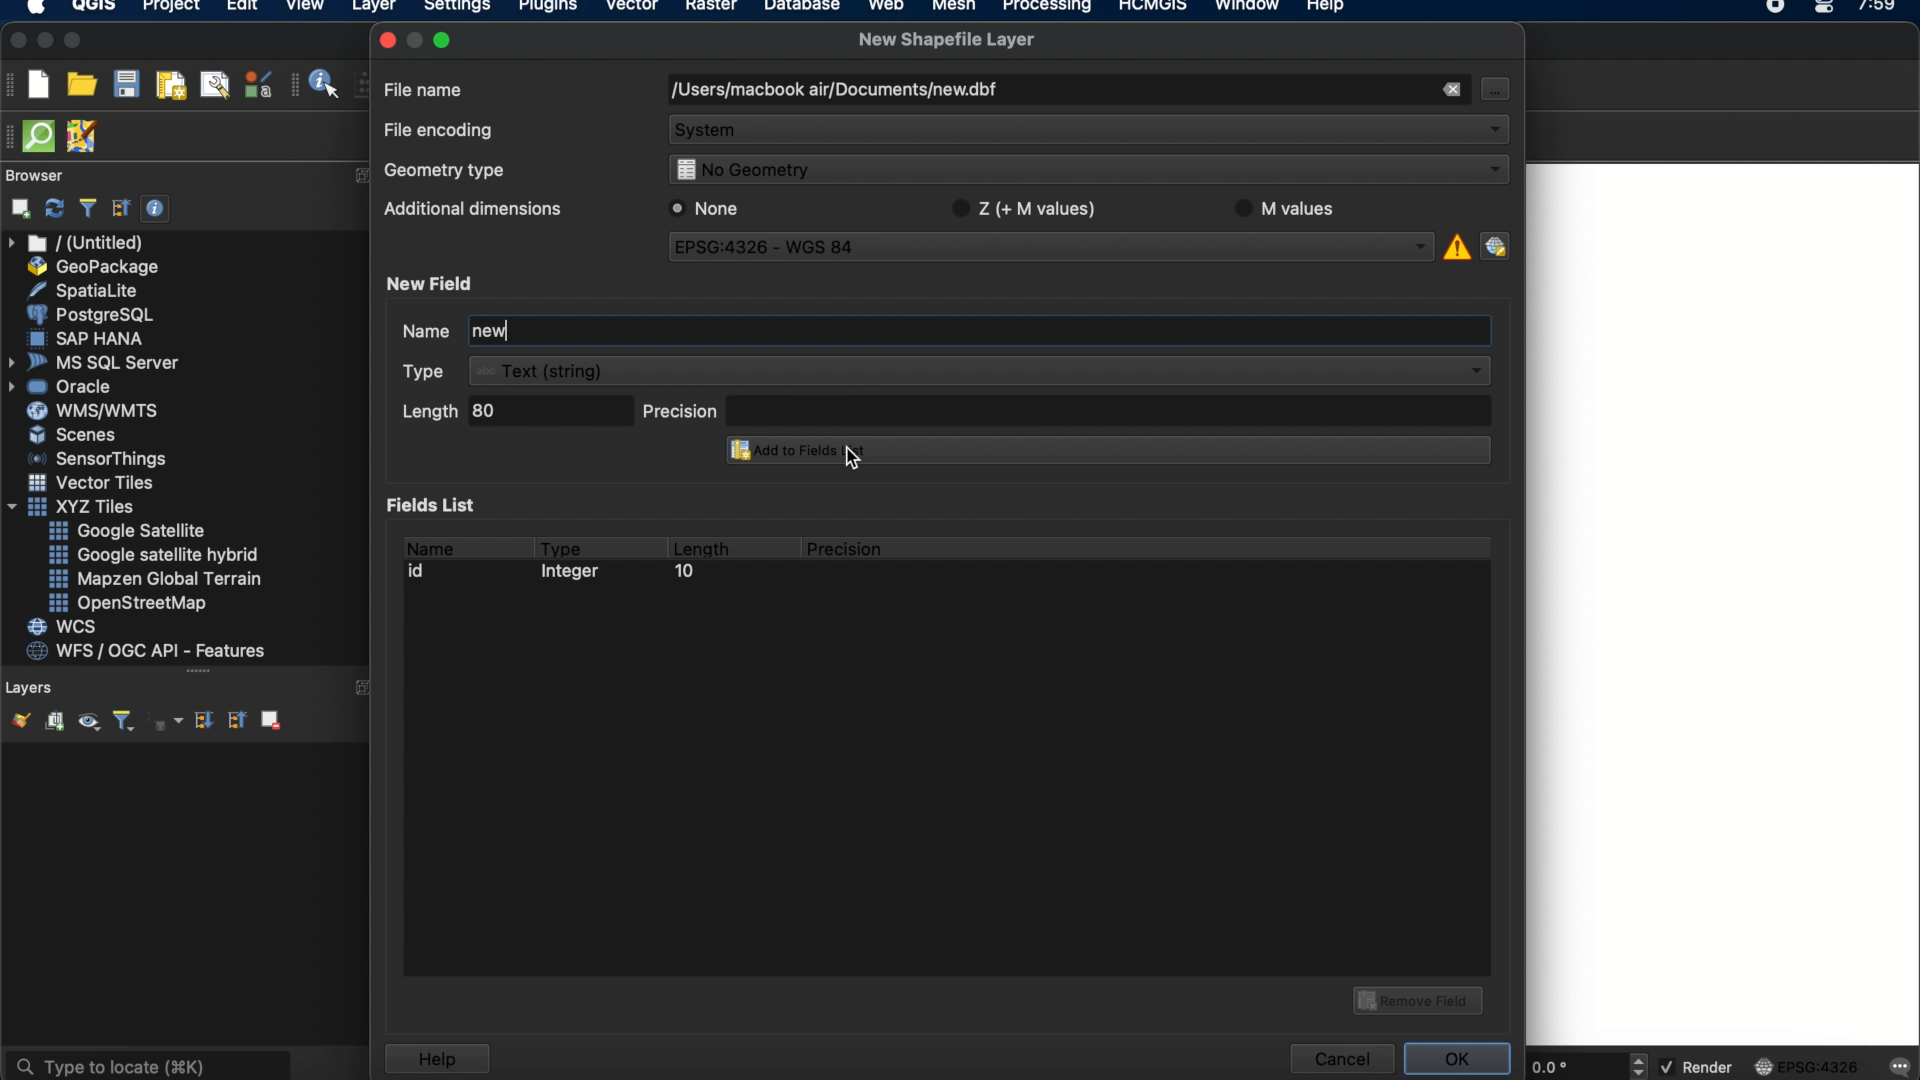 The height and width of the screenshot is (1080, 1920). Describe the element at coordinates (129, 531) in the screenshot. I see `google satellite` at that location.